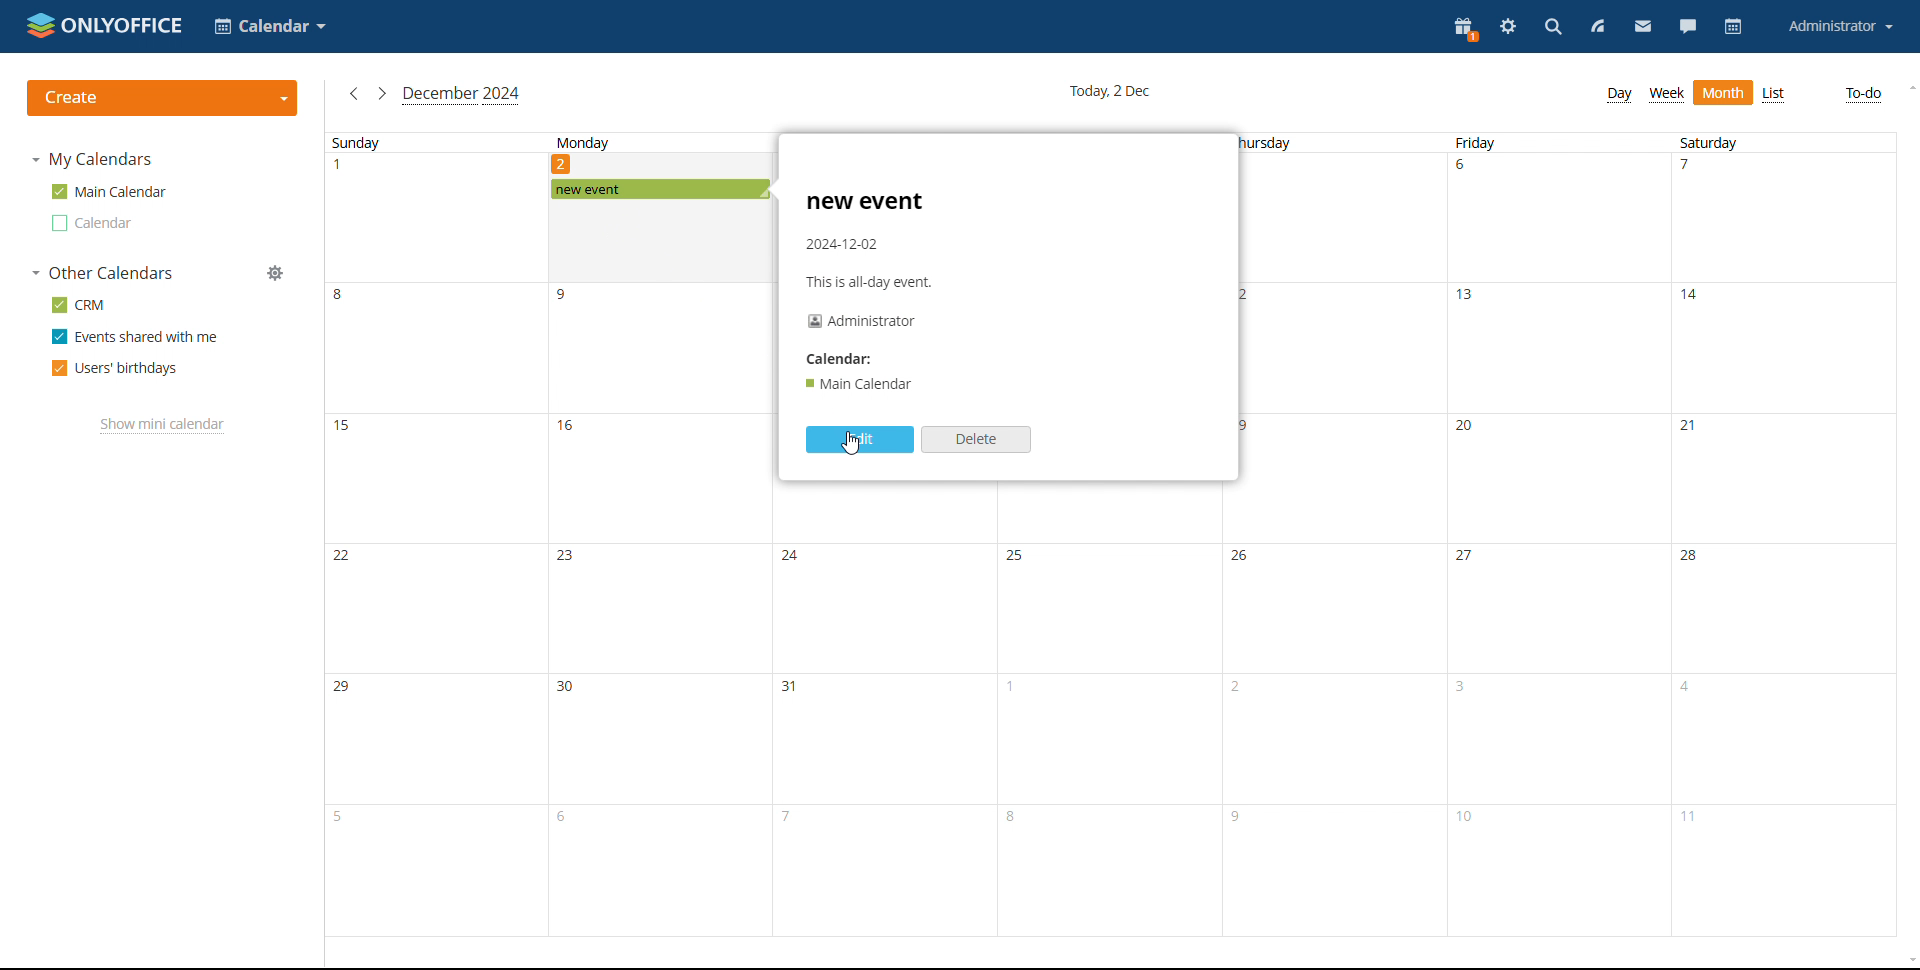  I want to click on scheduled event, so click(660, 189).